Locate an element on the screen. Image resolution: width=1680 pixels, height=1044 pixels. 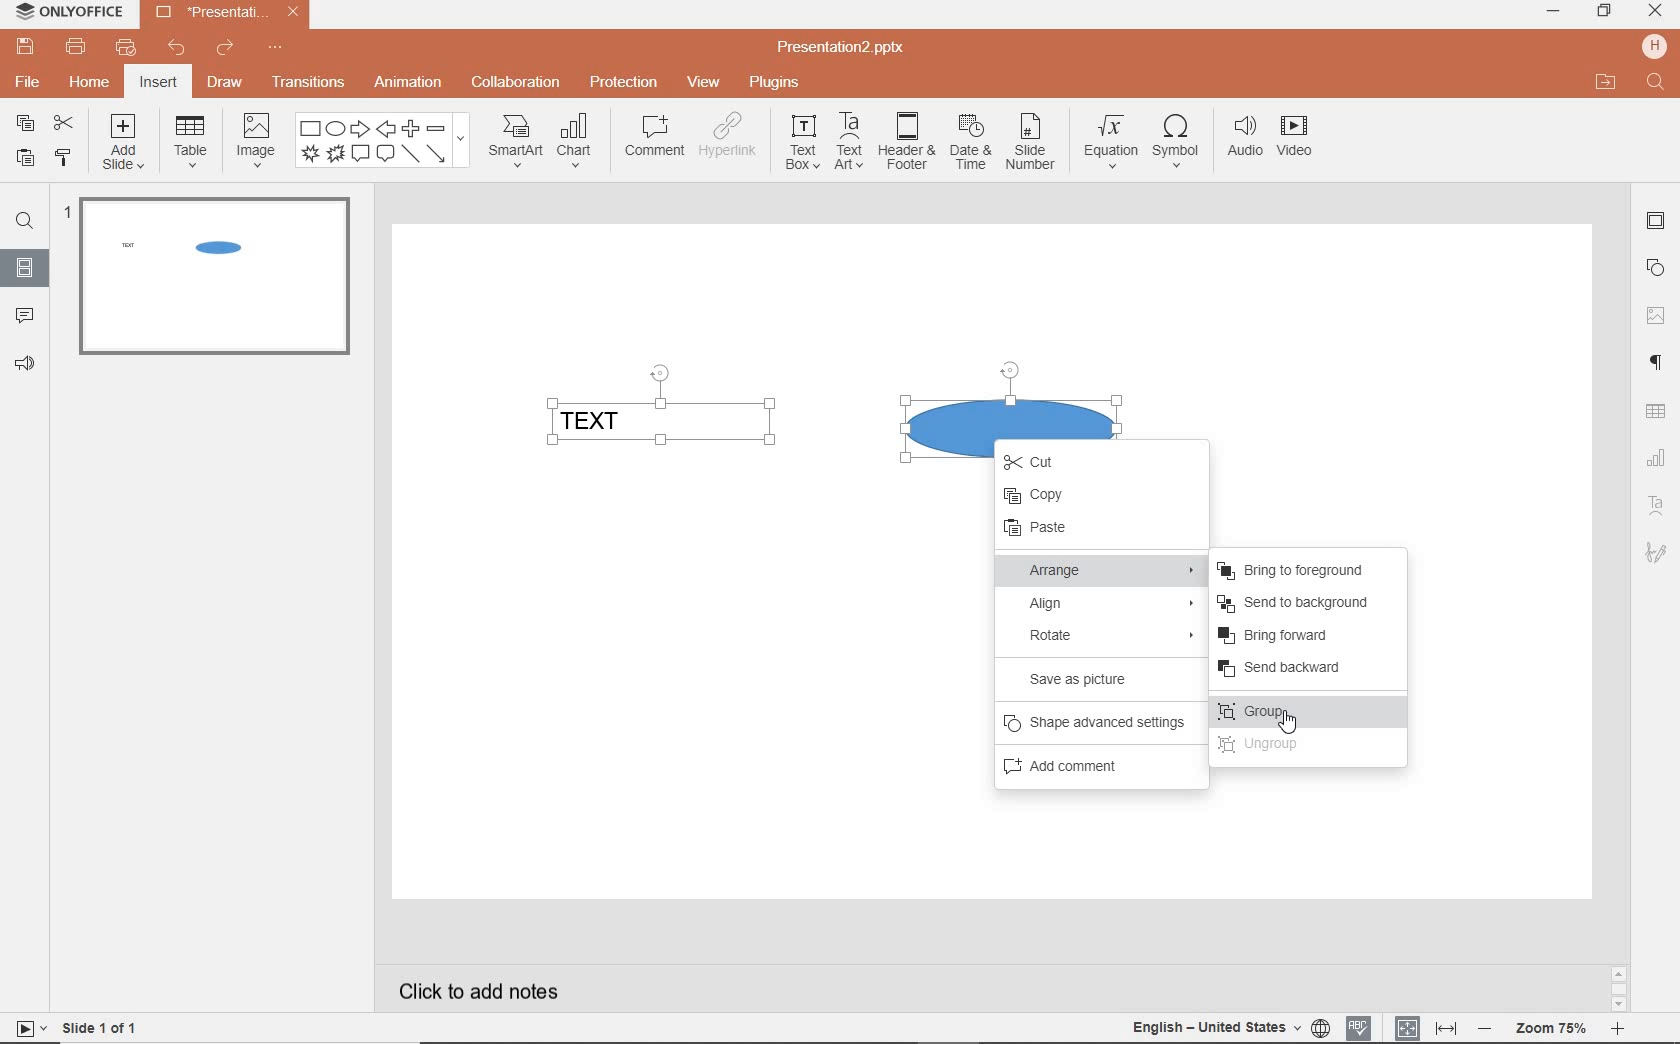
protection is located at coordinates (623, 82).